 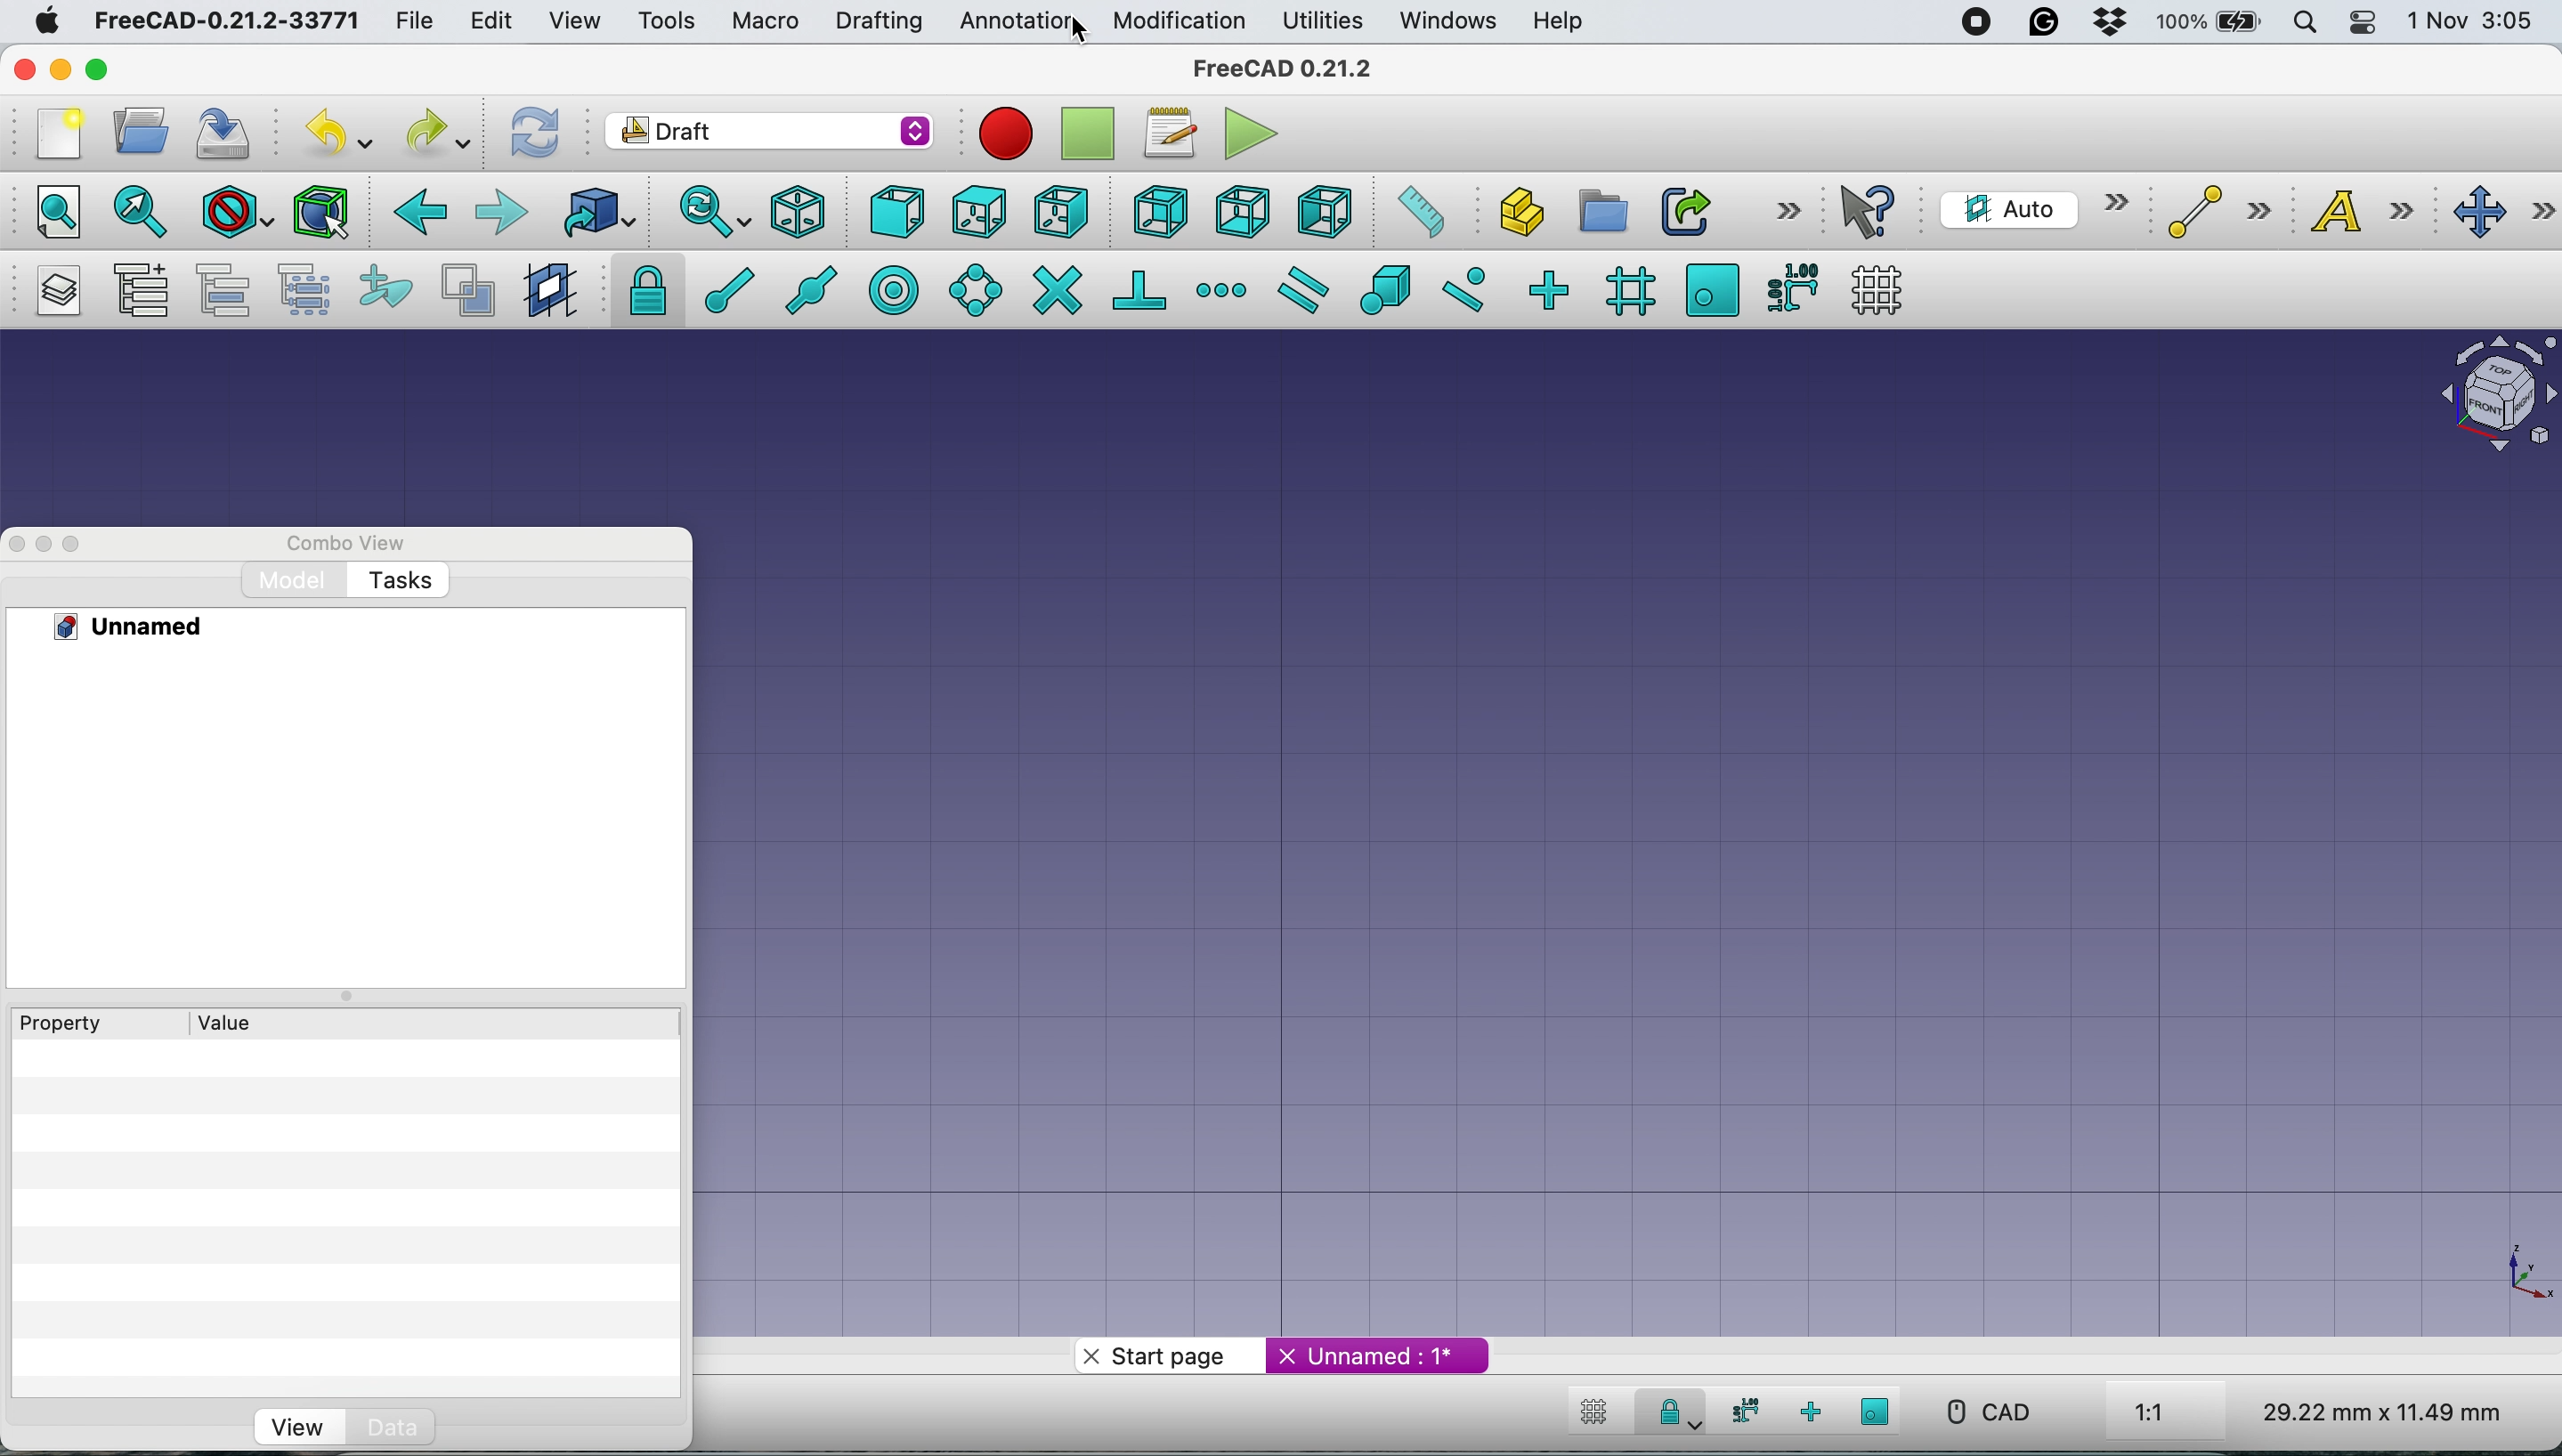 I want to click on maximise, so click(x=98, y=69).